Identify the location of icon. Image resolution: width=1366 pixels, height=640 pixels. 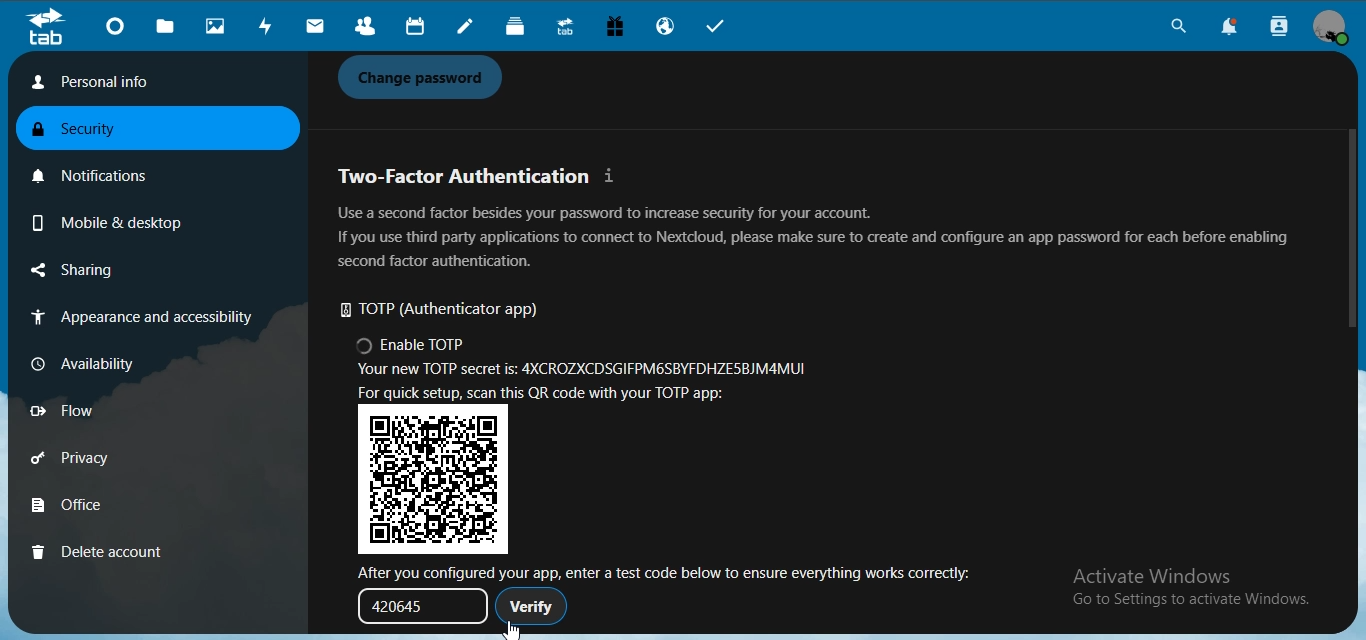
(45, 27).